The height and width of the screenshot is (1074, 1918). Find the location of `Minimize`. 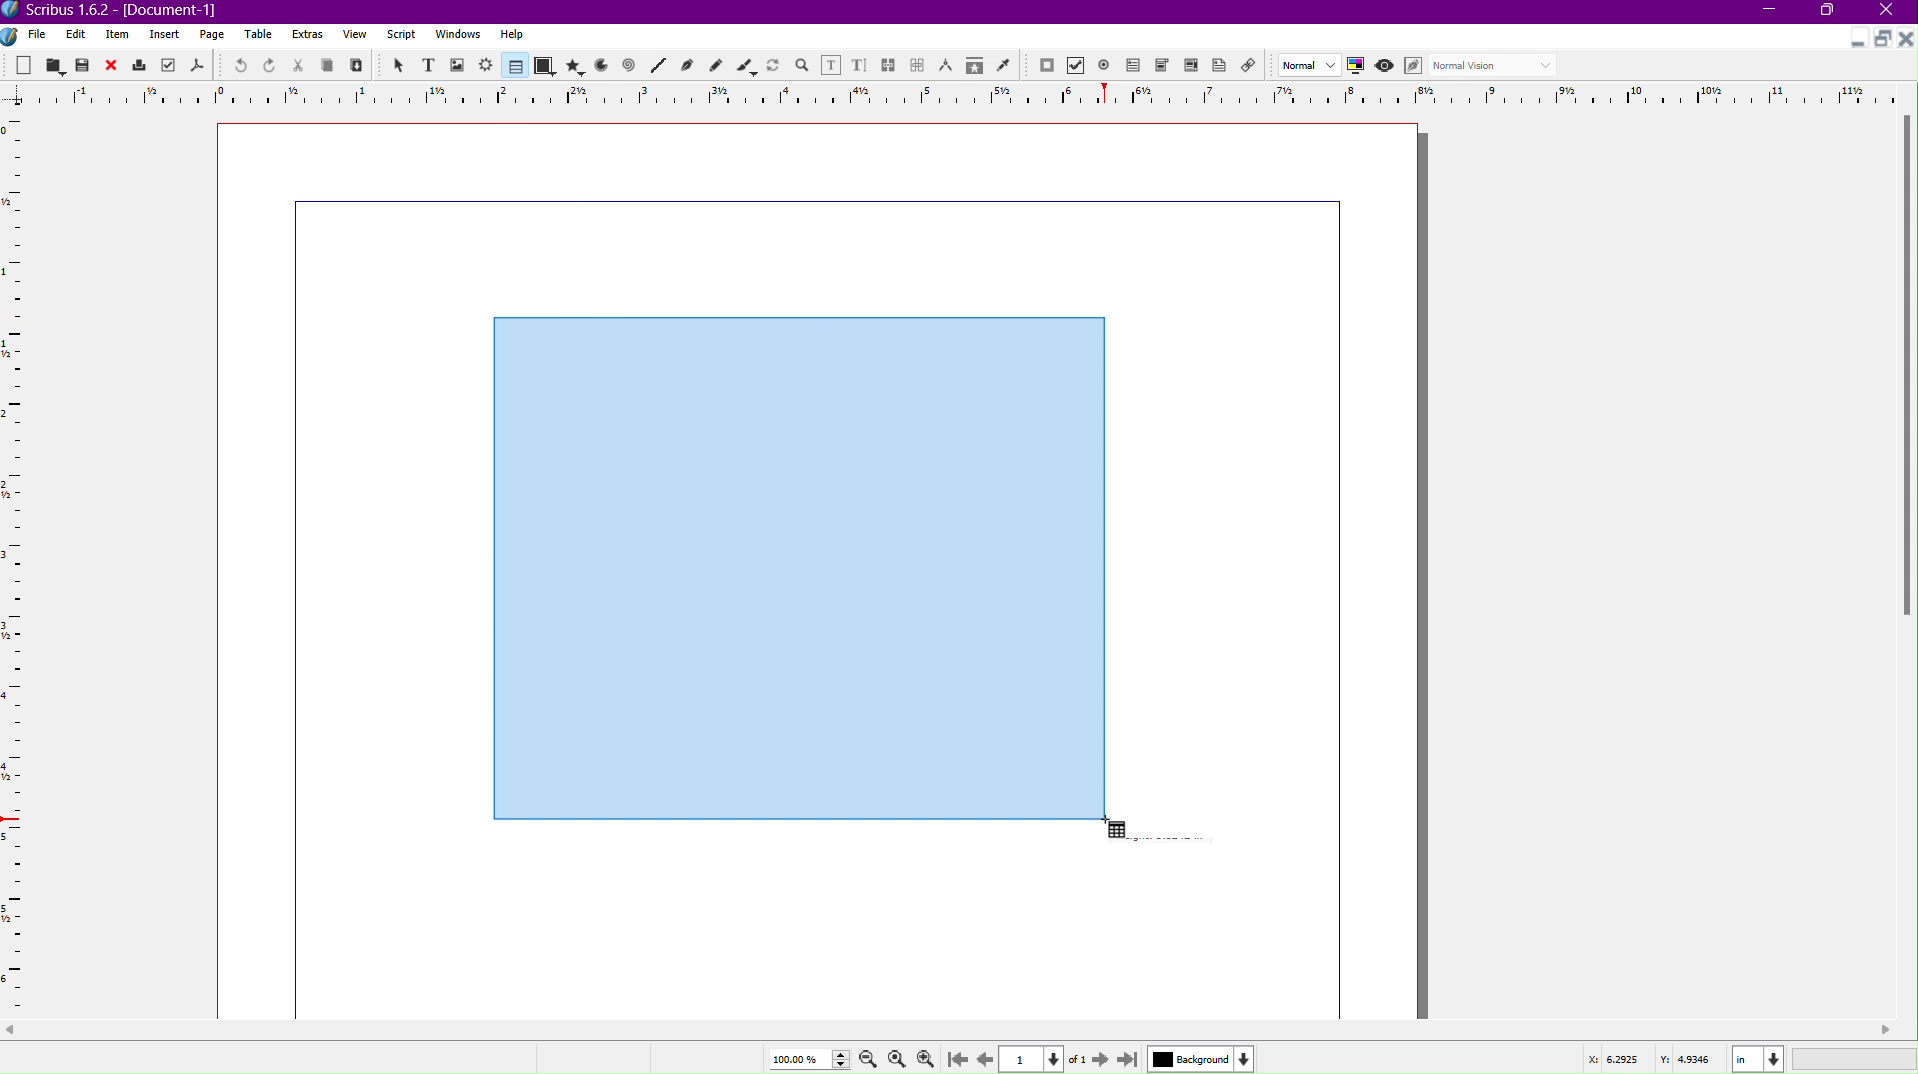

Minimize is located at coordinates (1854, 41).